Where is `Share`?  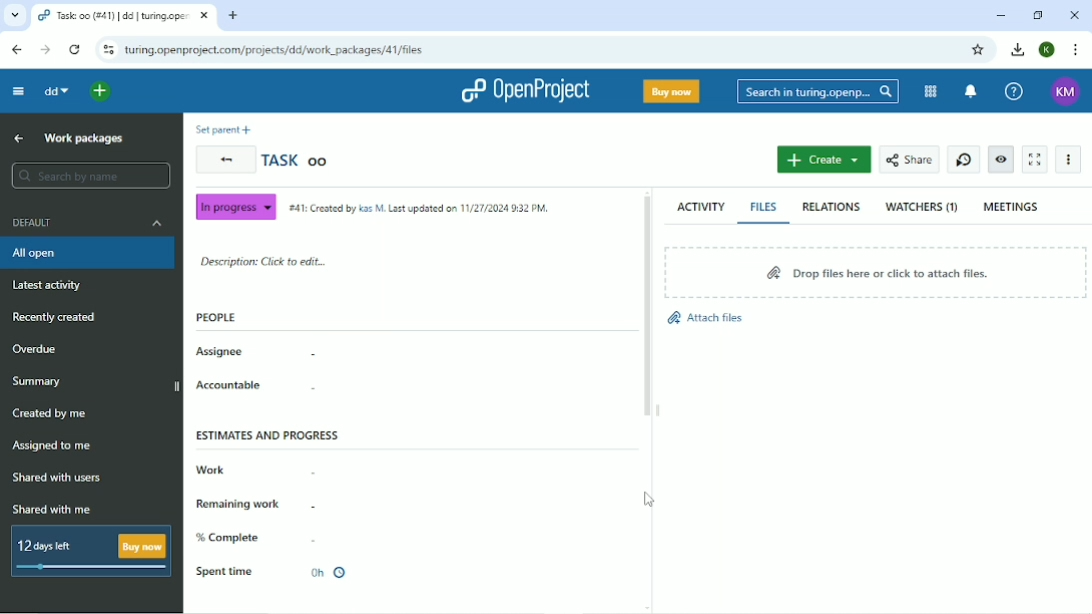 Share is located at coordinates (909, 160).